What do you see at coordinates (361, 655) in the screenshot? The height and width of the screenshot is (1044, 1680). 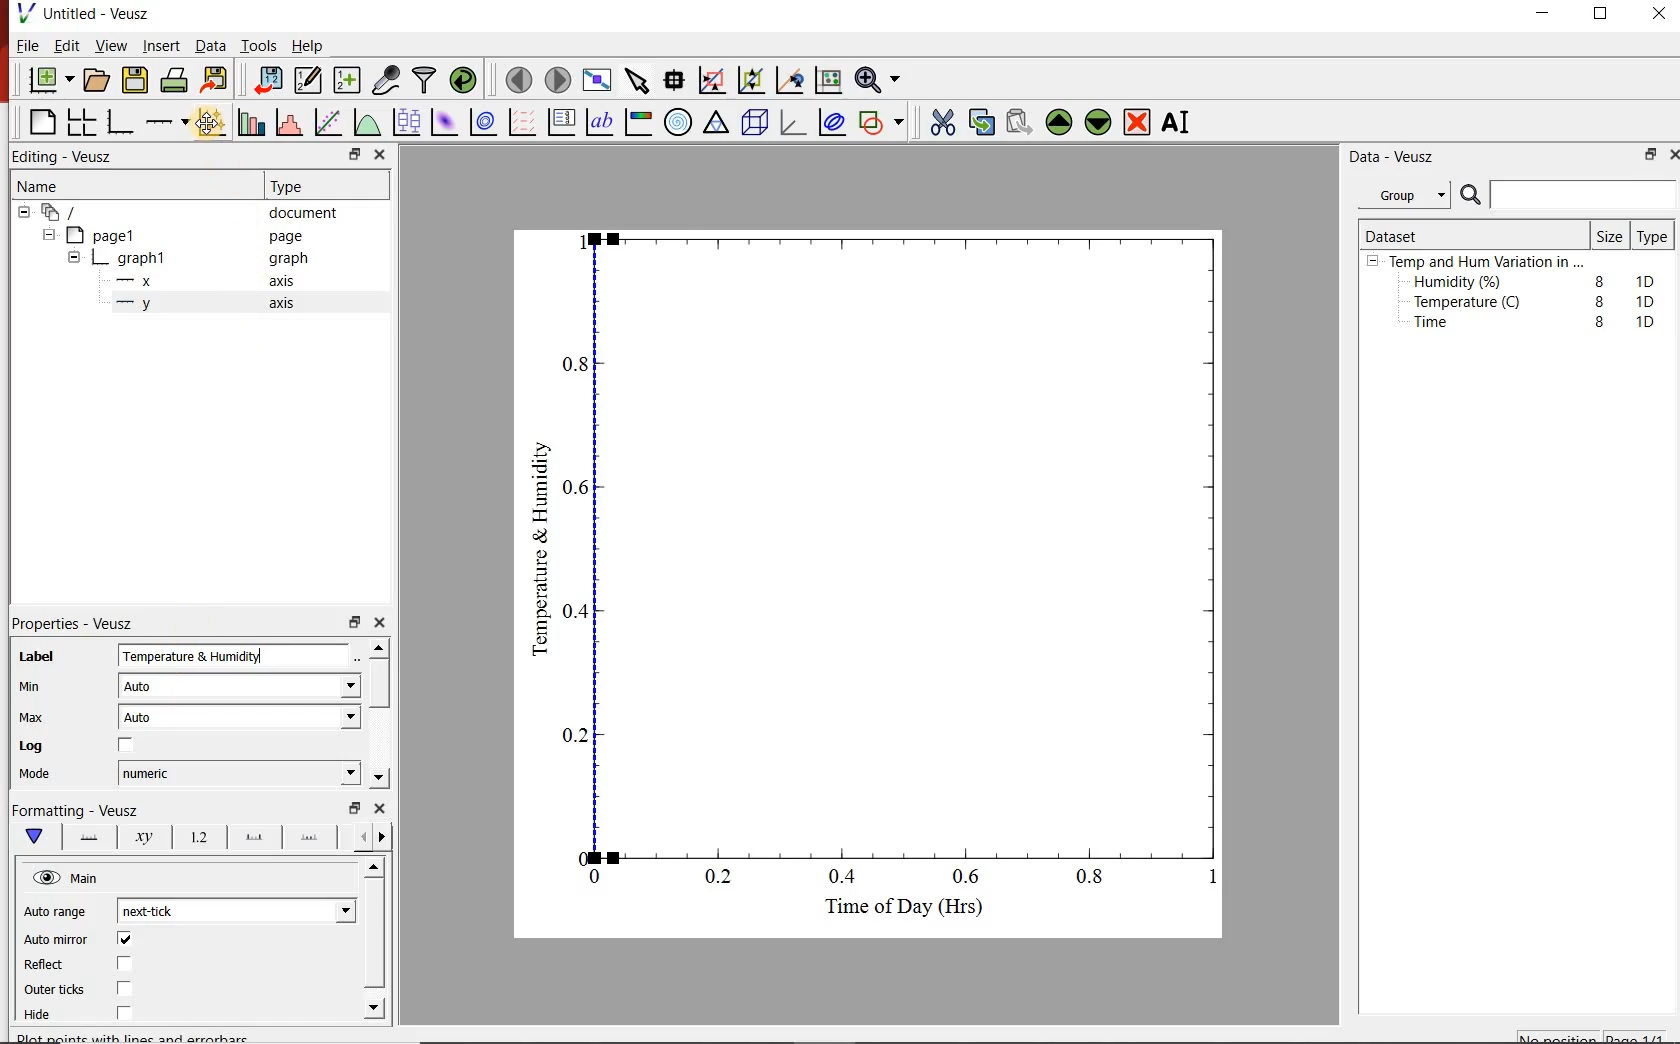 I see `Edit text` at bounding box center [361, 655].